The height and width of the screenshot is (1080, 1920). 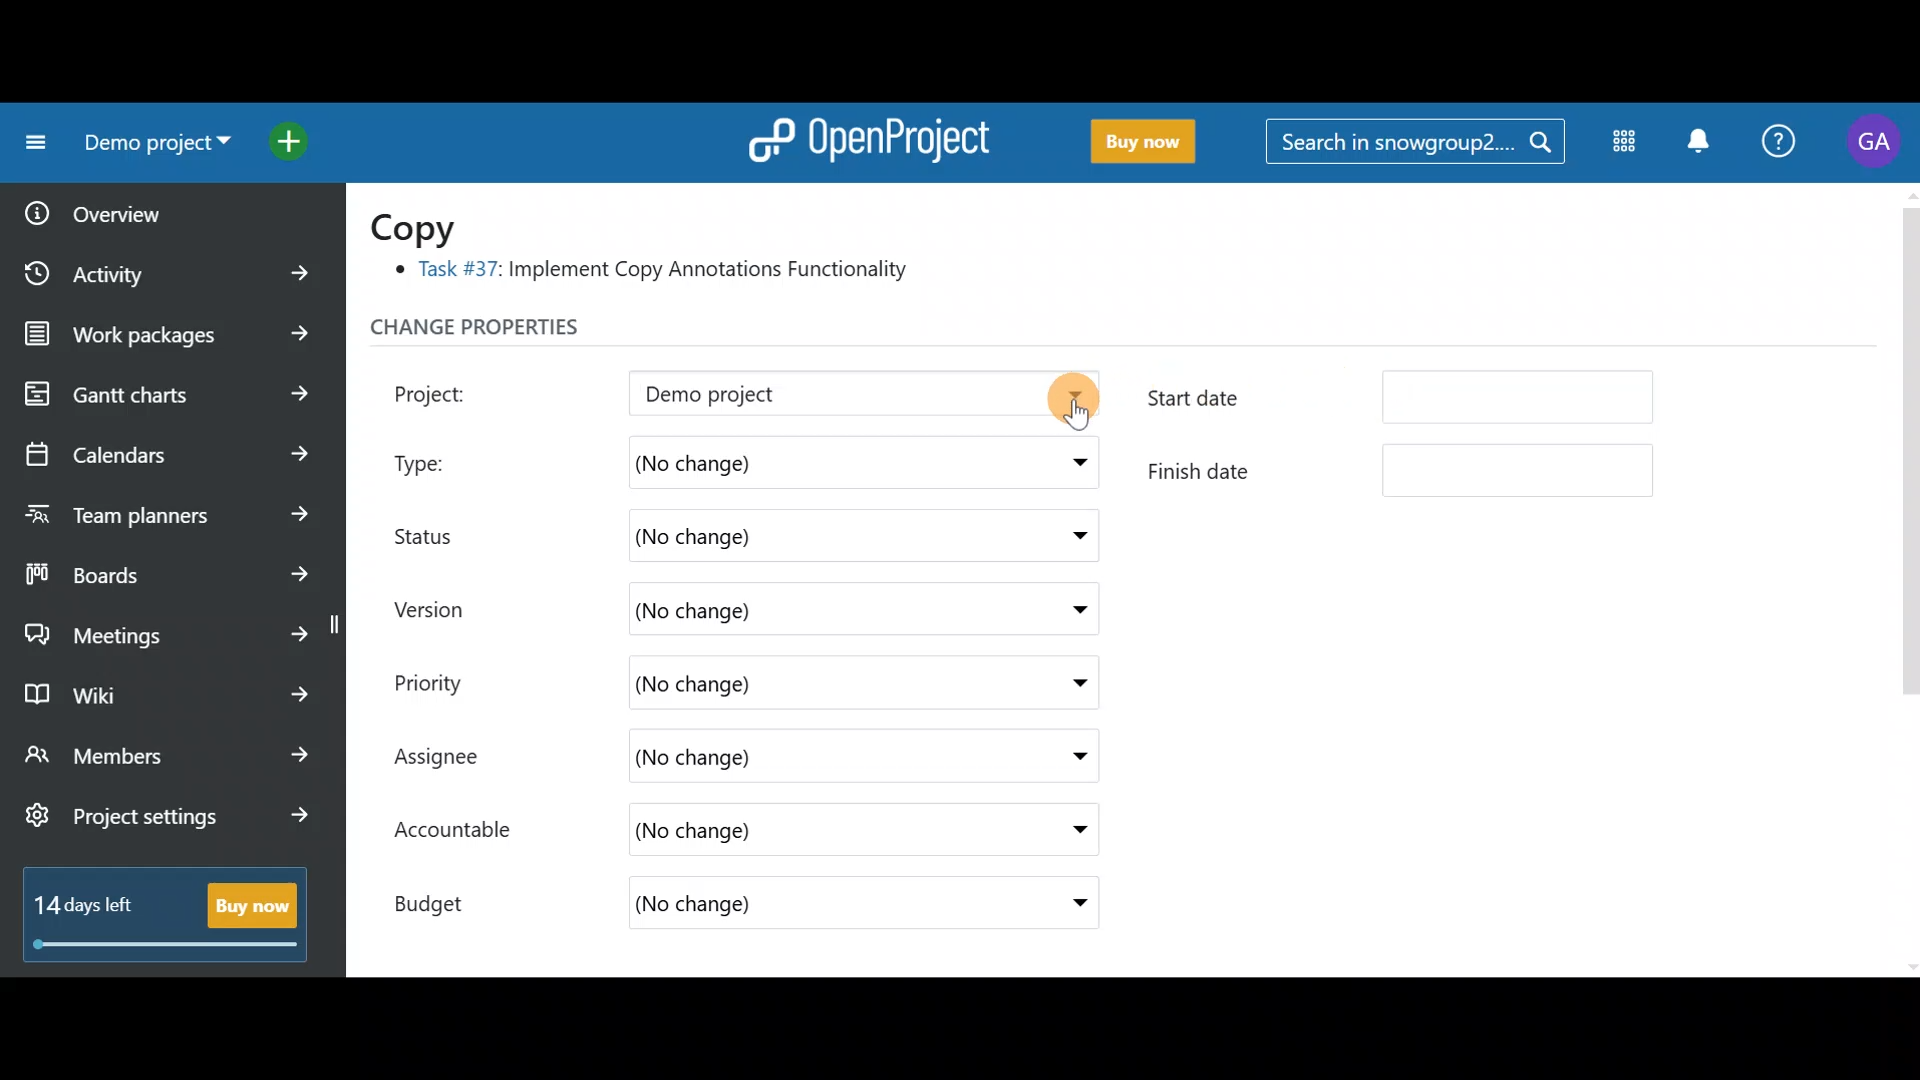 I want to click on Project settings, so click(x=167, y=826).